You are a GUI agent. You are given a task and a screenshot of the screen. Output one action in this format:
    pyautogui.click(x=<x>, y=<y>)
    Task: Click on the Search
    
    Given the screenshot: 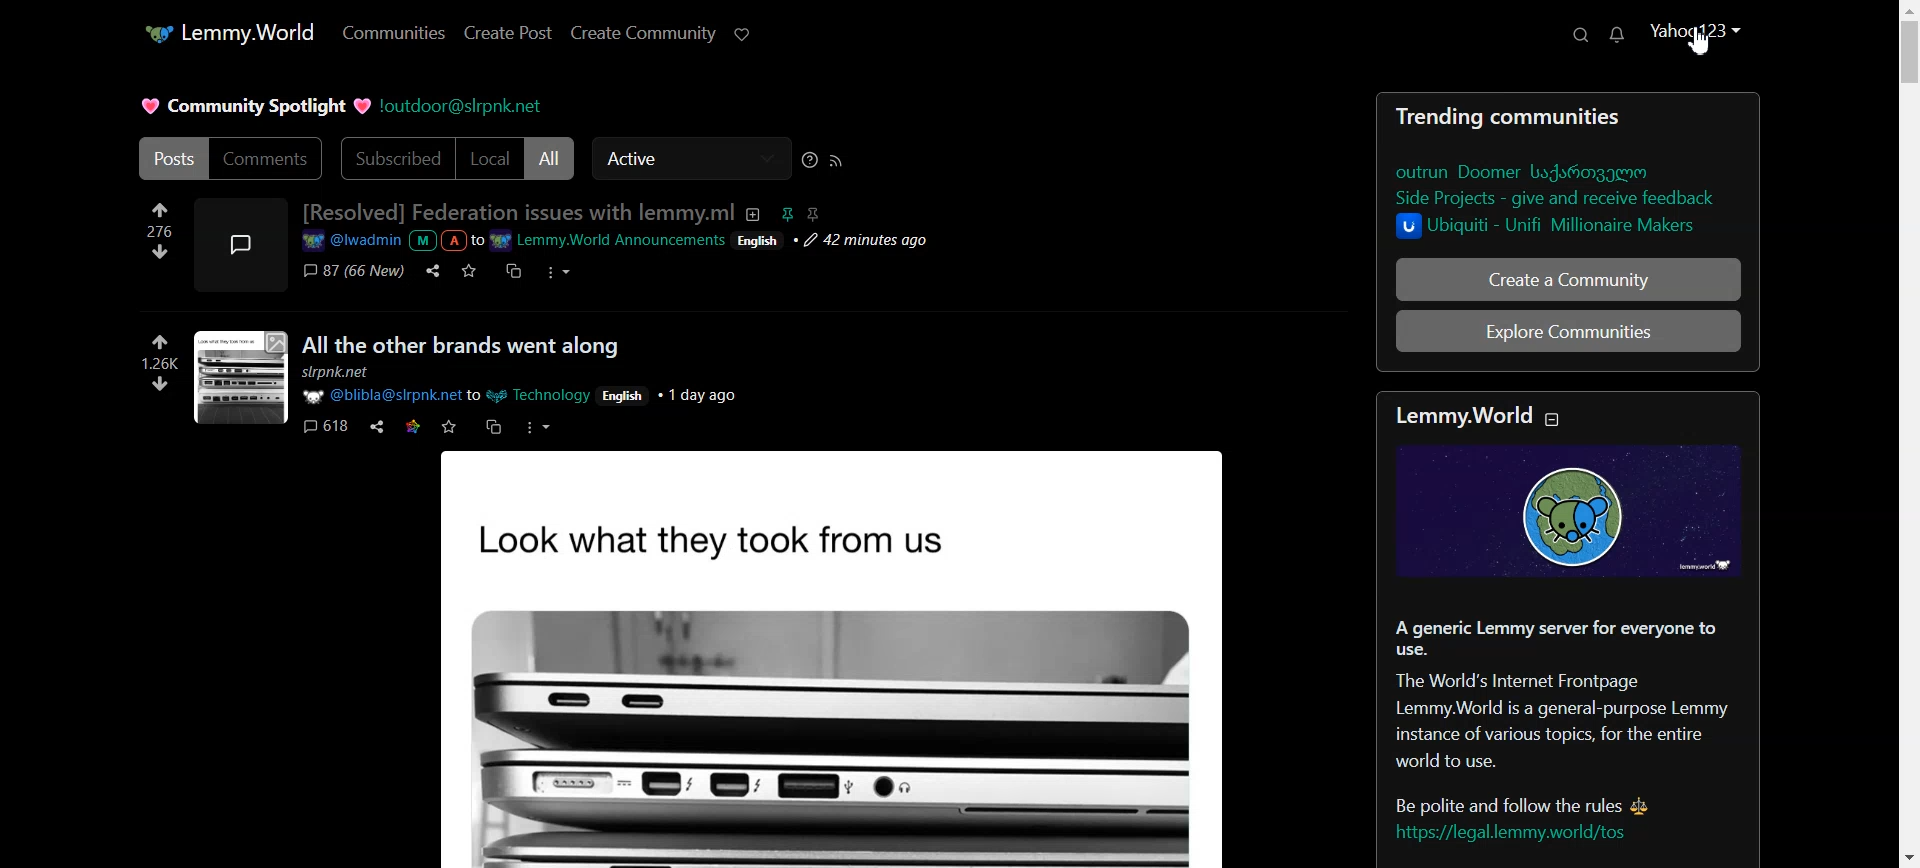 What is the action you would take?
    pyautogui.click(x=1578, y=34)
    